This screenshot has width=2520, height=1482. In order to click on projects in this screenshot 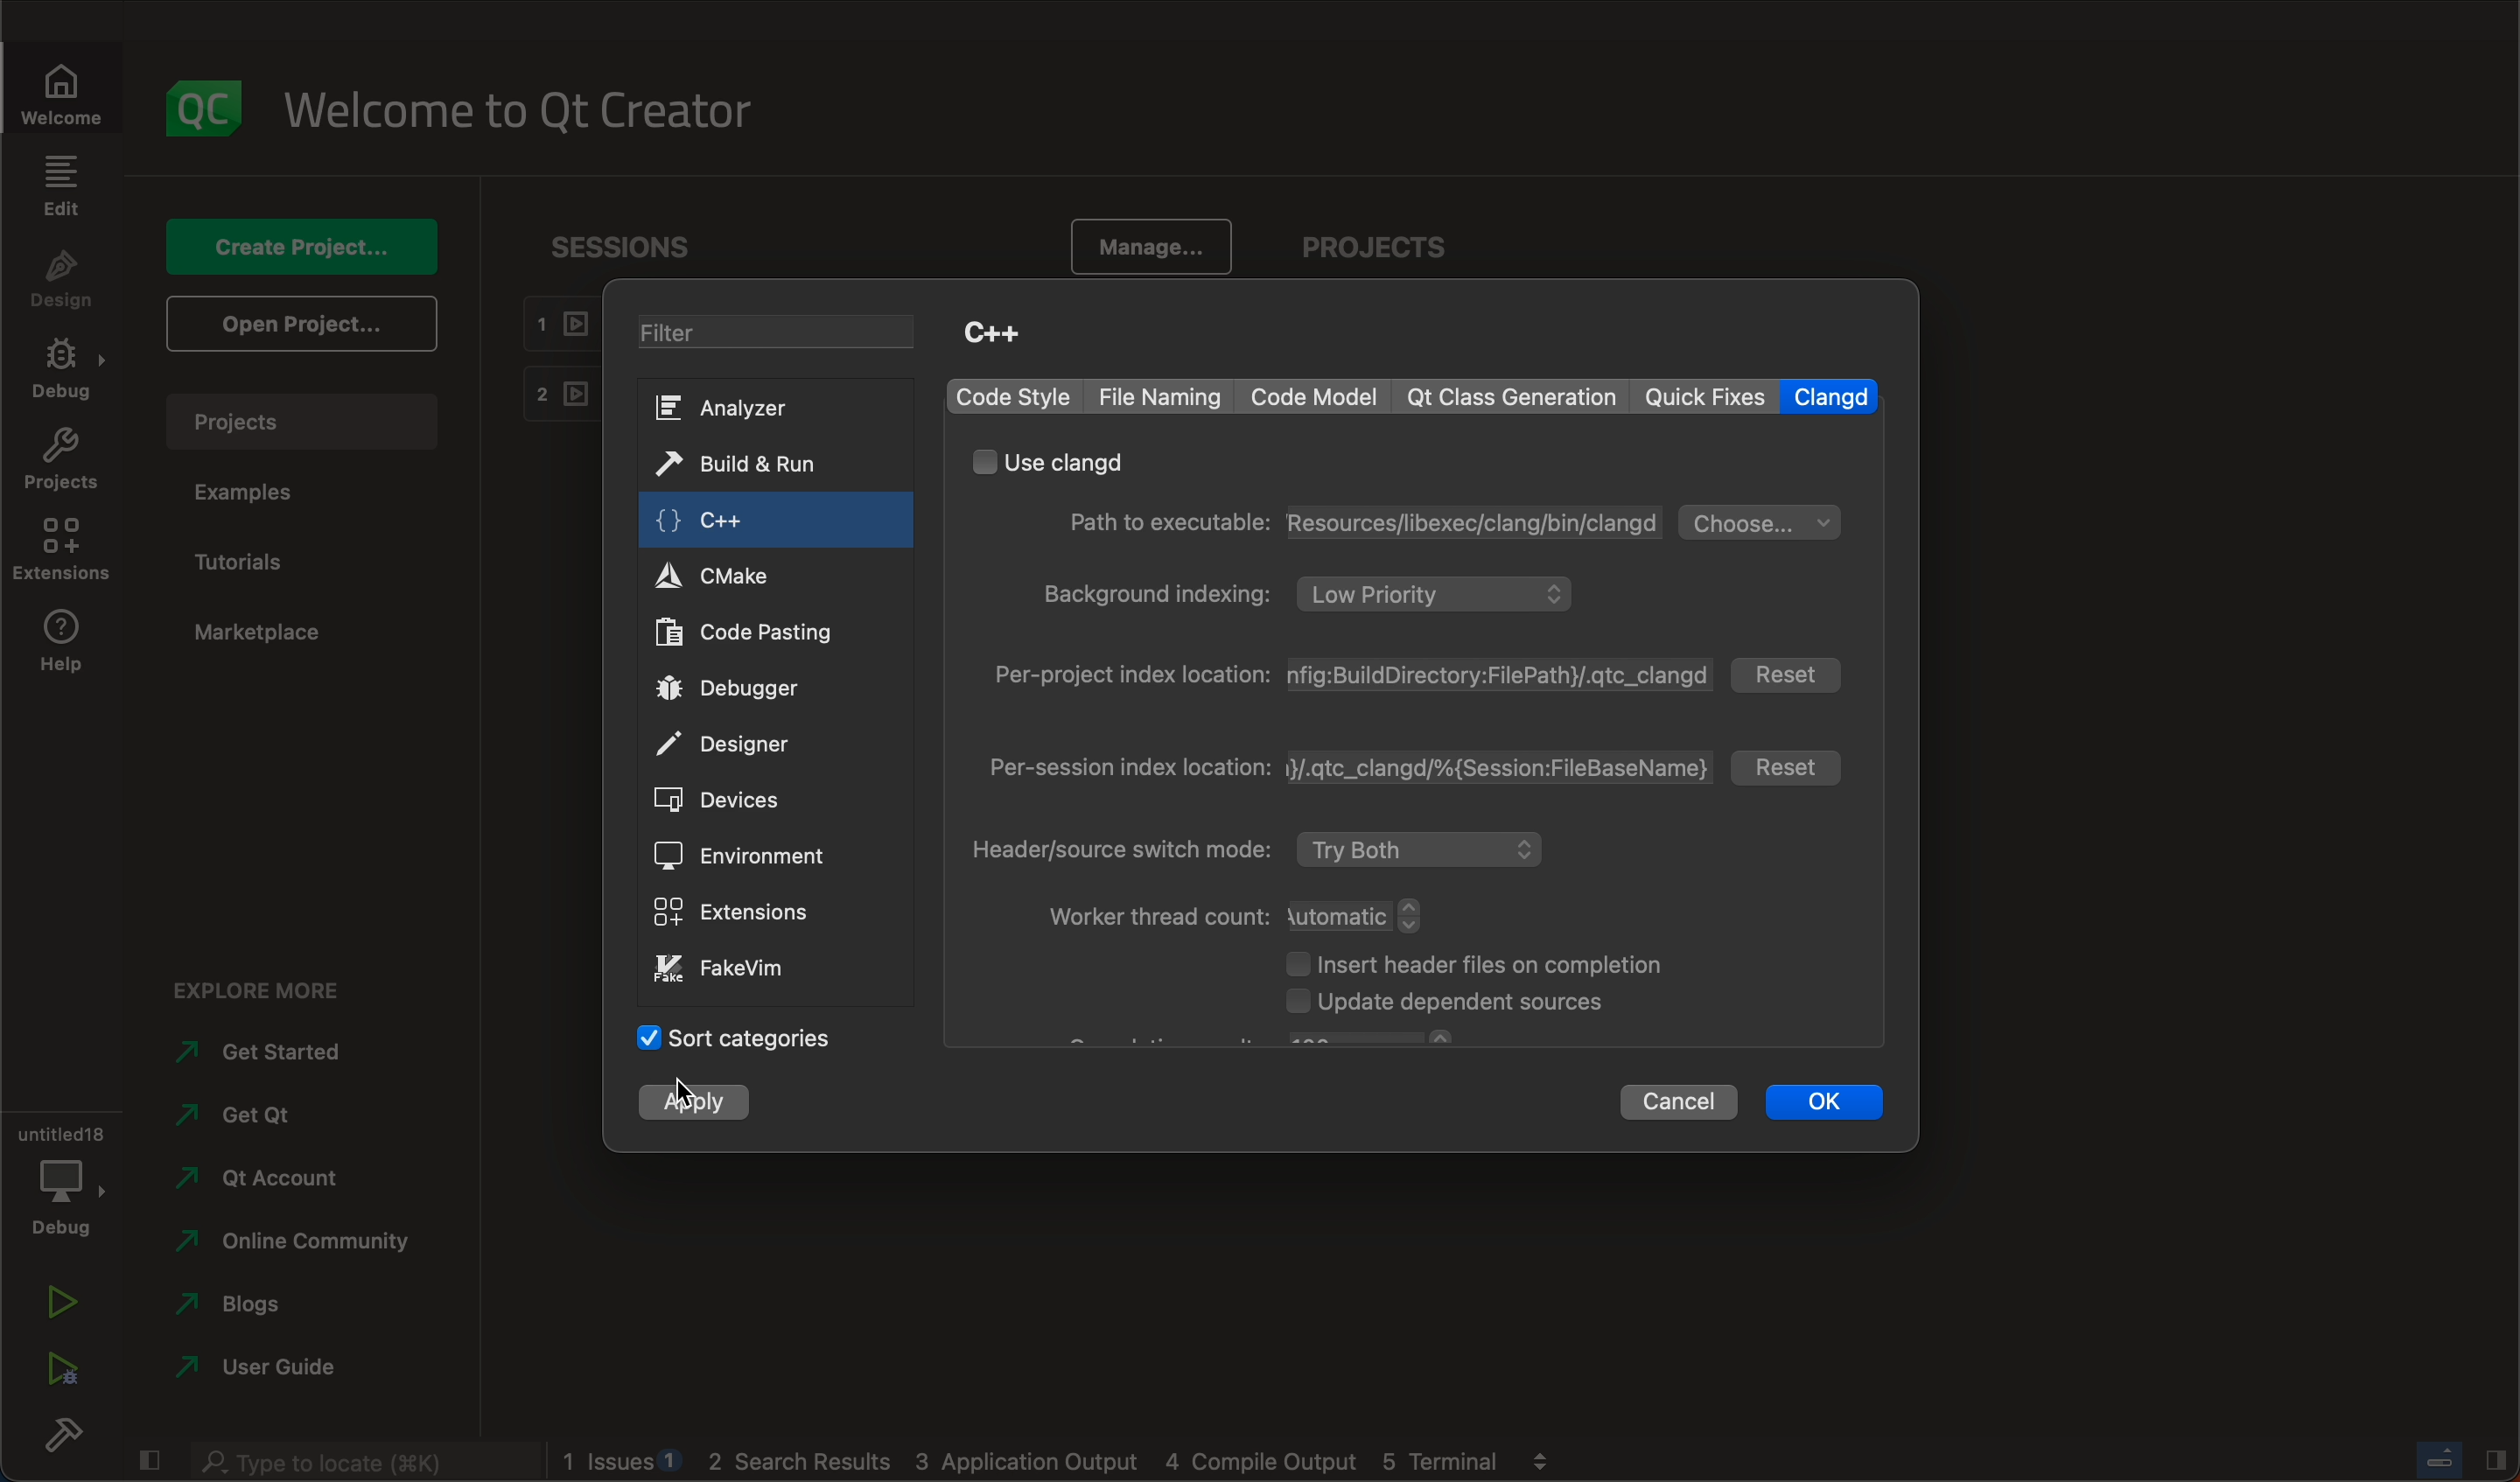, I will do `click(301, 421)`.